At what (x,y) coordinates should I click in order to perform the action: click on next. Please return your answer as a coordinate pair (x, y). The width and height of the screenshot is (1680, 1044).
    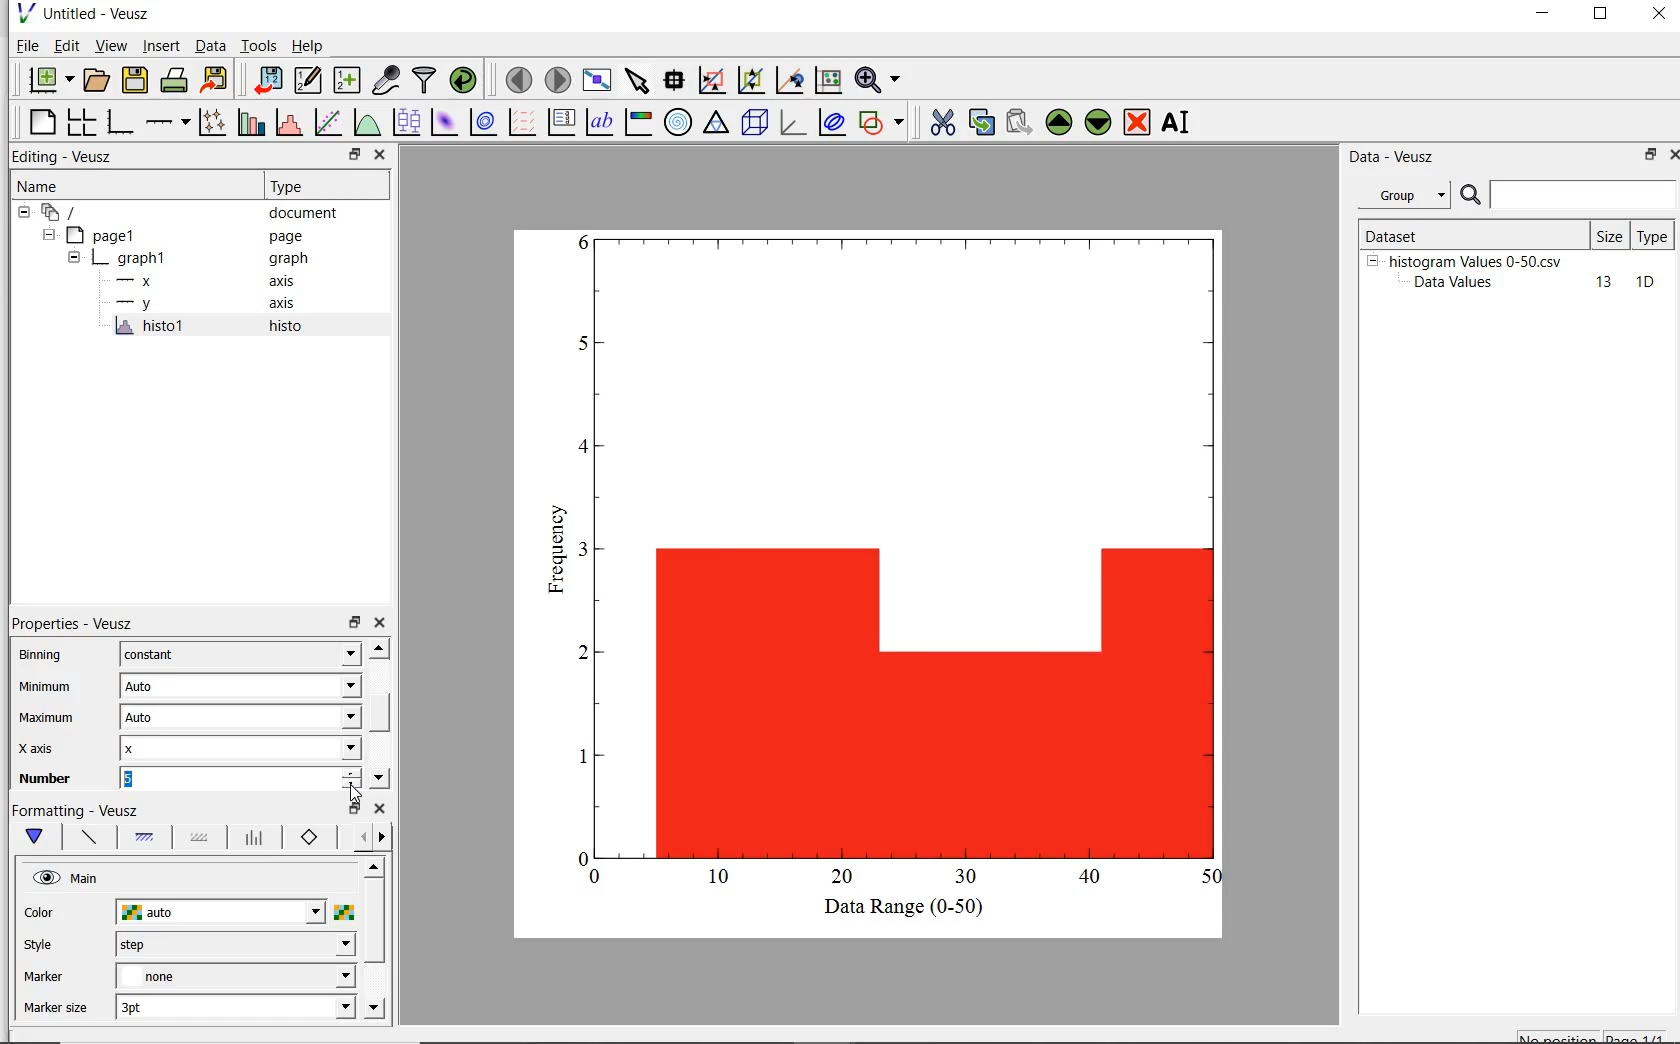
    Looking at the image, I should click on (382, 839).